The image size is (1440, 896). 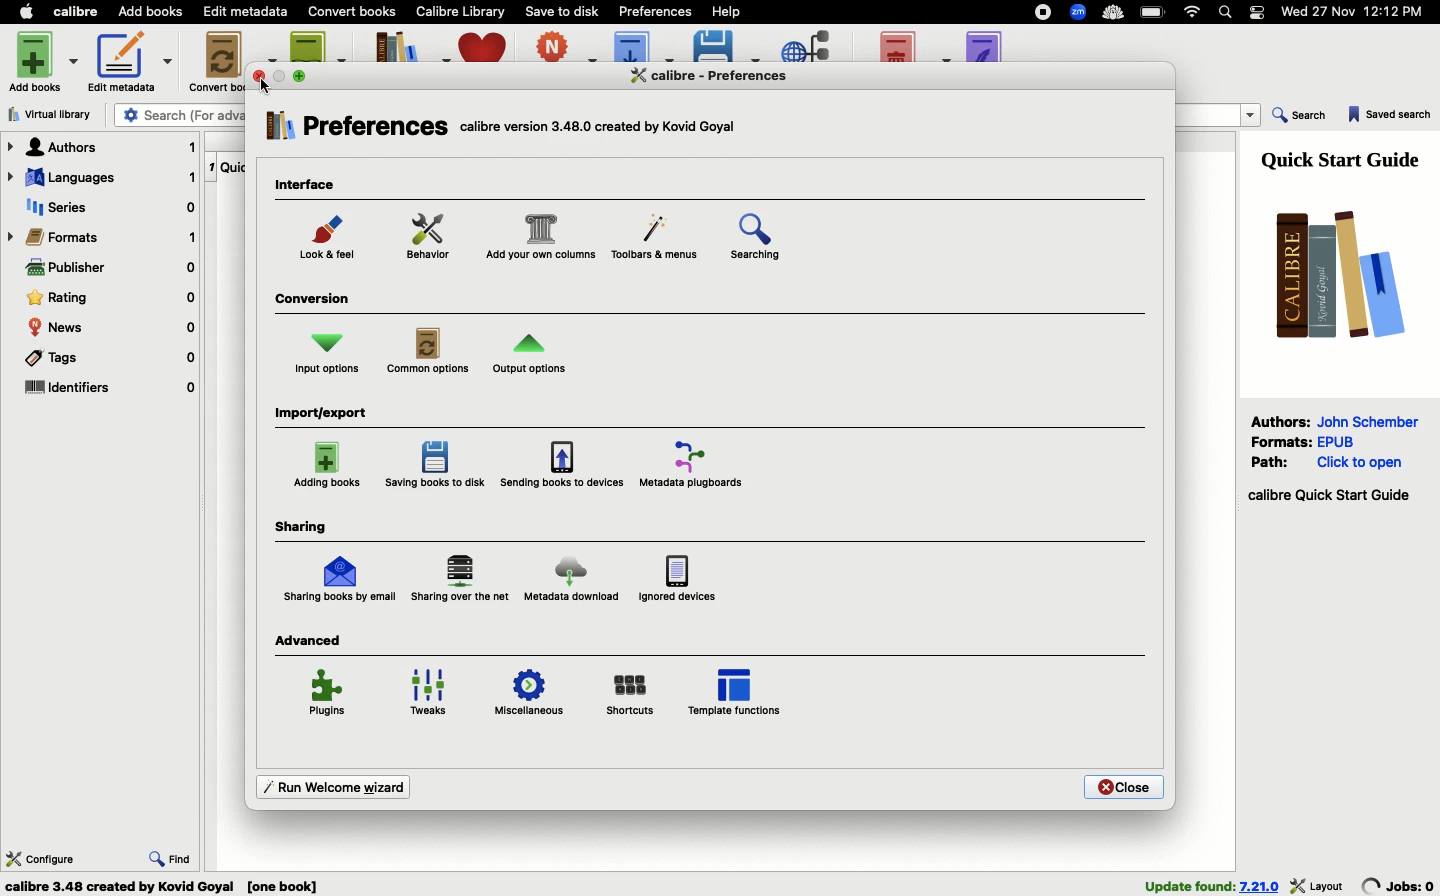 I want to click on Logo, so click(x=1333, y=273).